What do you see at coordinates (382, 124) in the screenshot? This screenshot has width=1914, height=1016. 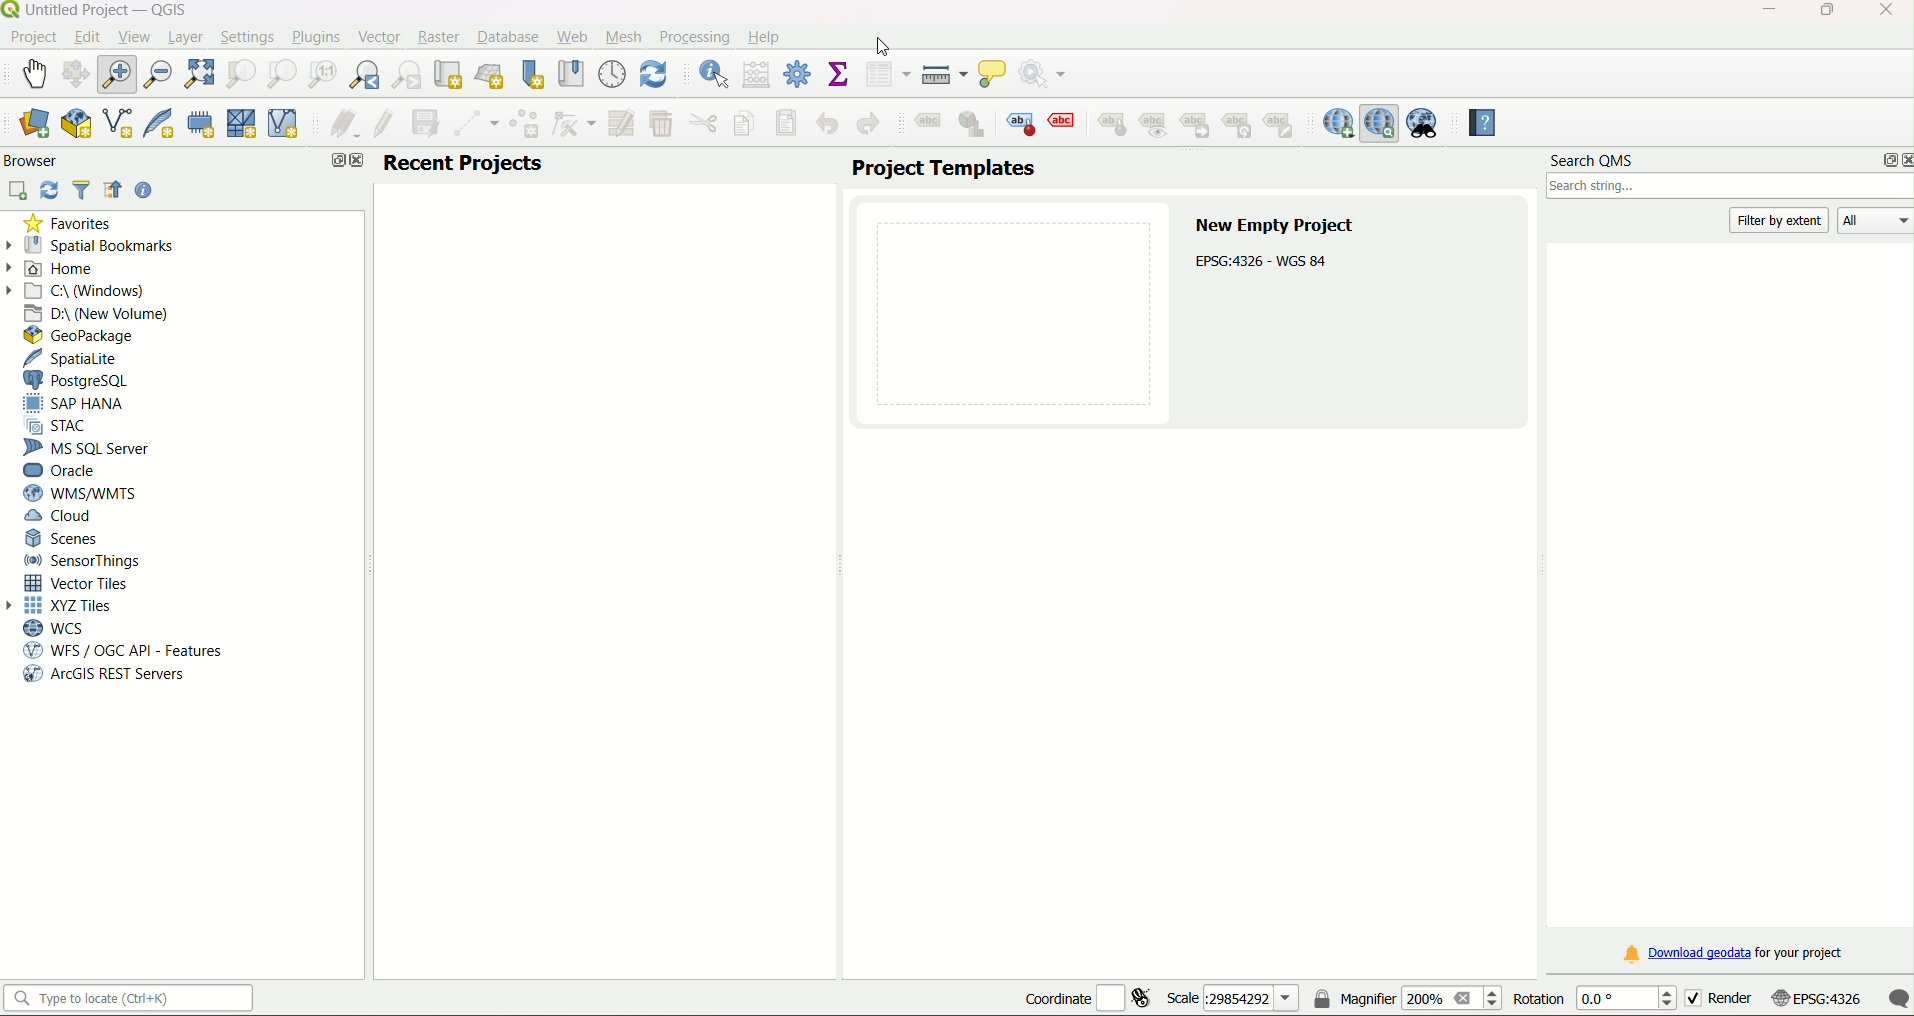 I see `toggle edit` at bounding box center [382, 124].